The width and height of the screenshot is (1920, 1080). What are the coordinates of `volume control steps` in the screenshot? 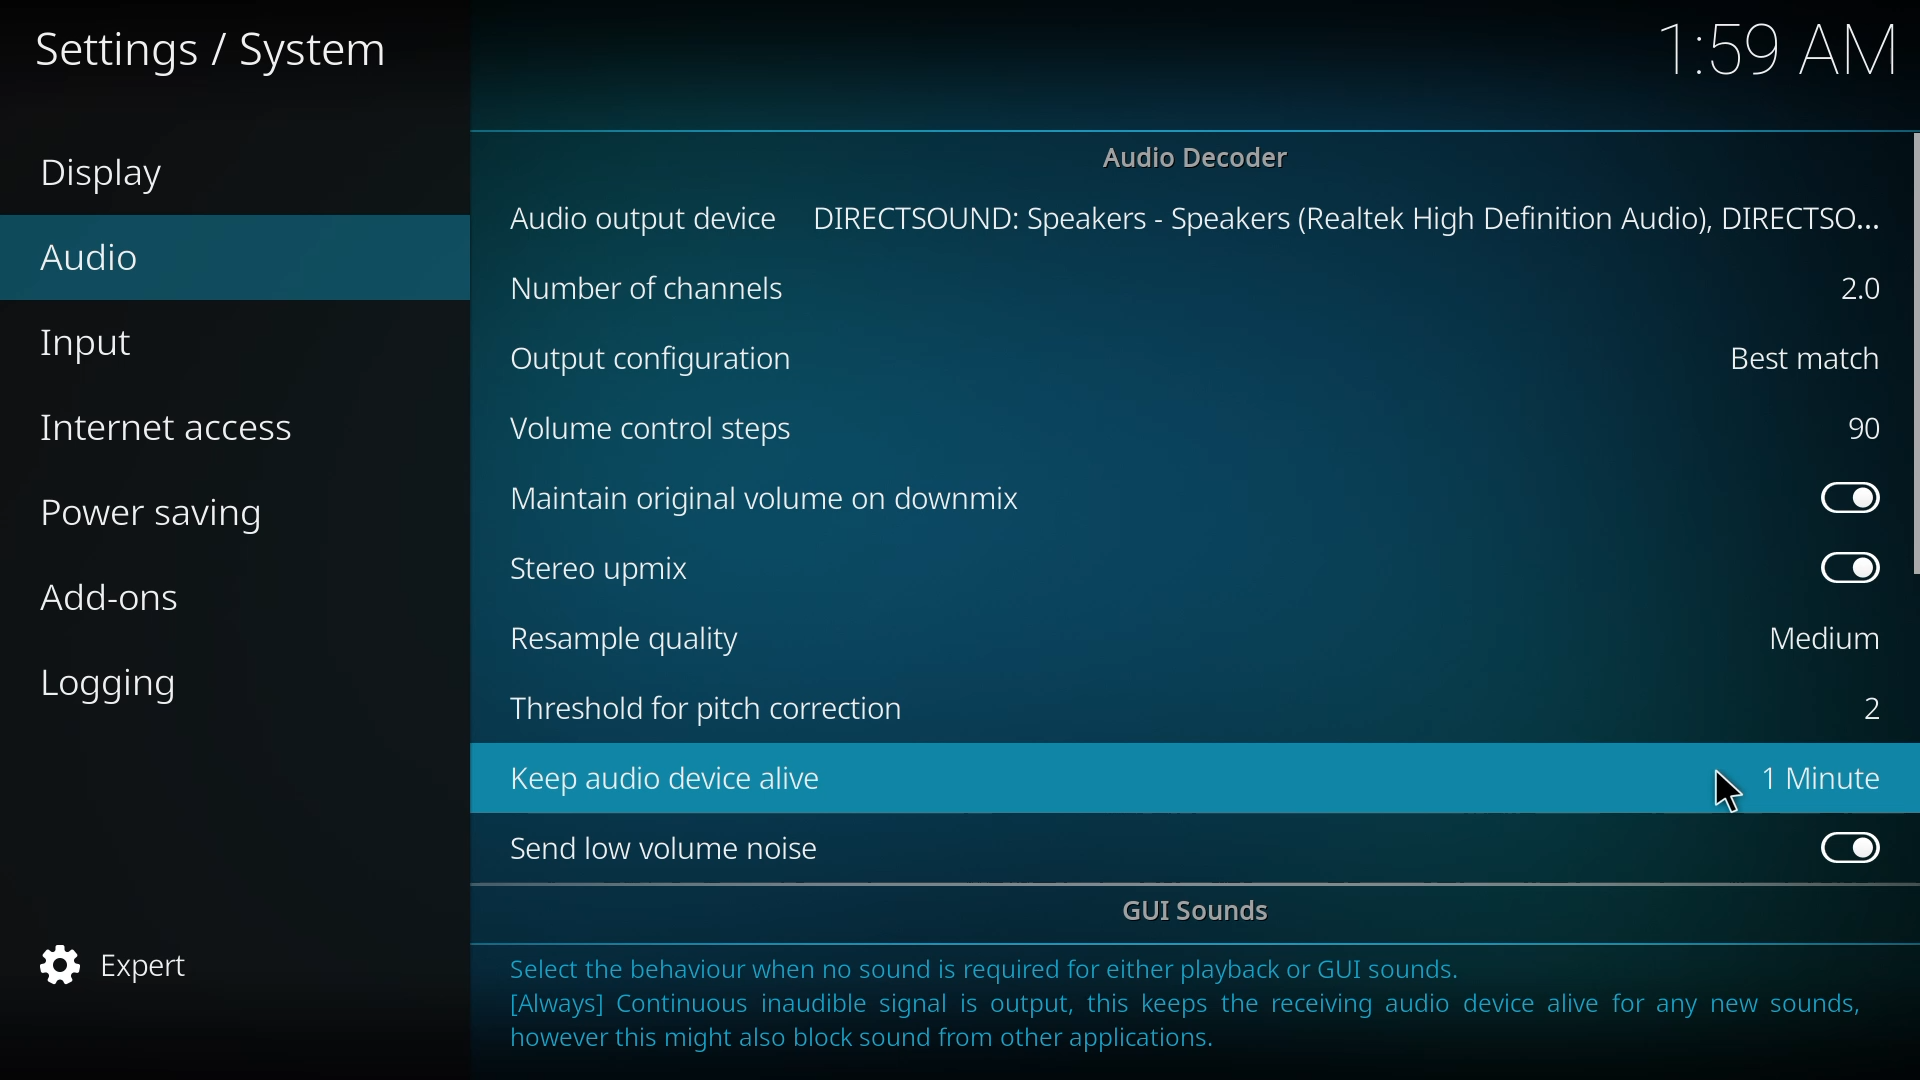 It's located at (668, 433).